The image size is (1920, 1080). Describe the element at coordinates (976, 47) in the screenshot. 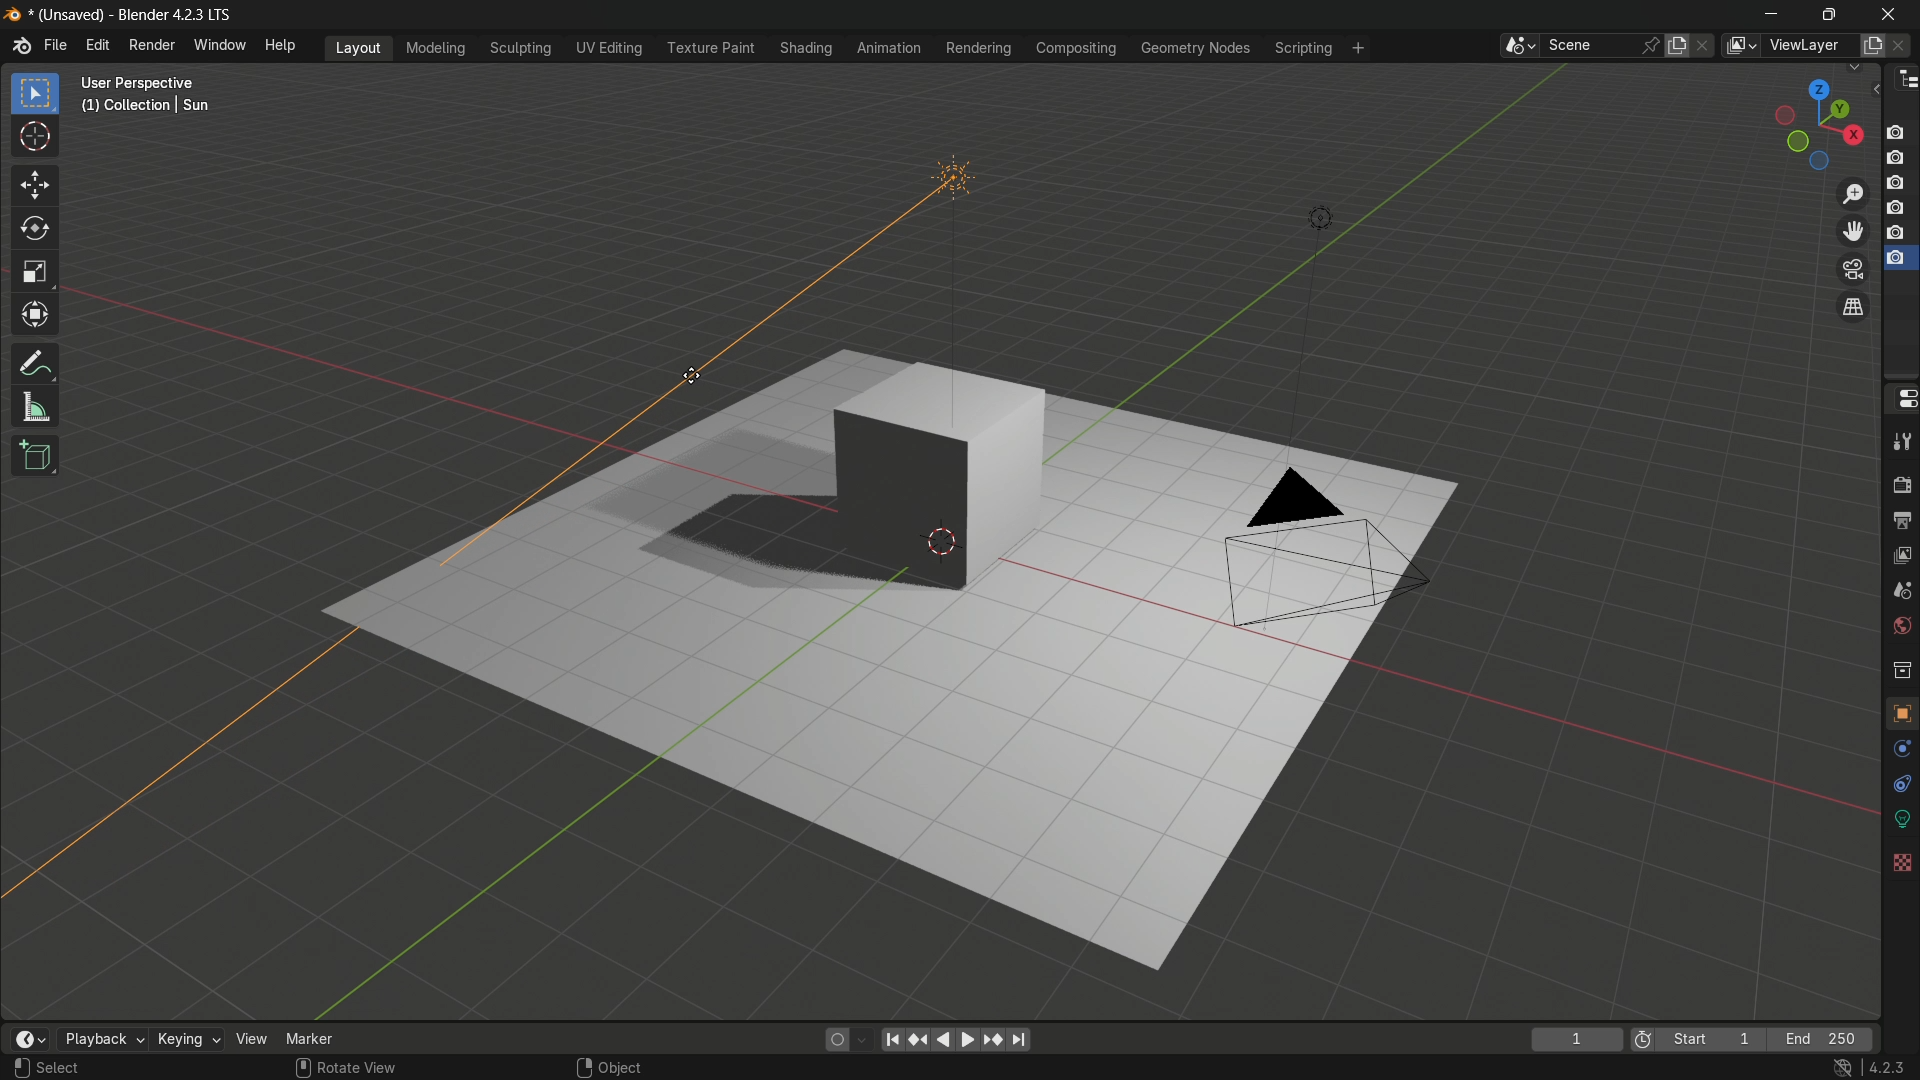

I see `rendering` at that location.